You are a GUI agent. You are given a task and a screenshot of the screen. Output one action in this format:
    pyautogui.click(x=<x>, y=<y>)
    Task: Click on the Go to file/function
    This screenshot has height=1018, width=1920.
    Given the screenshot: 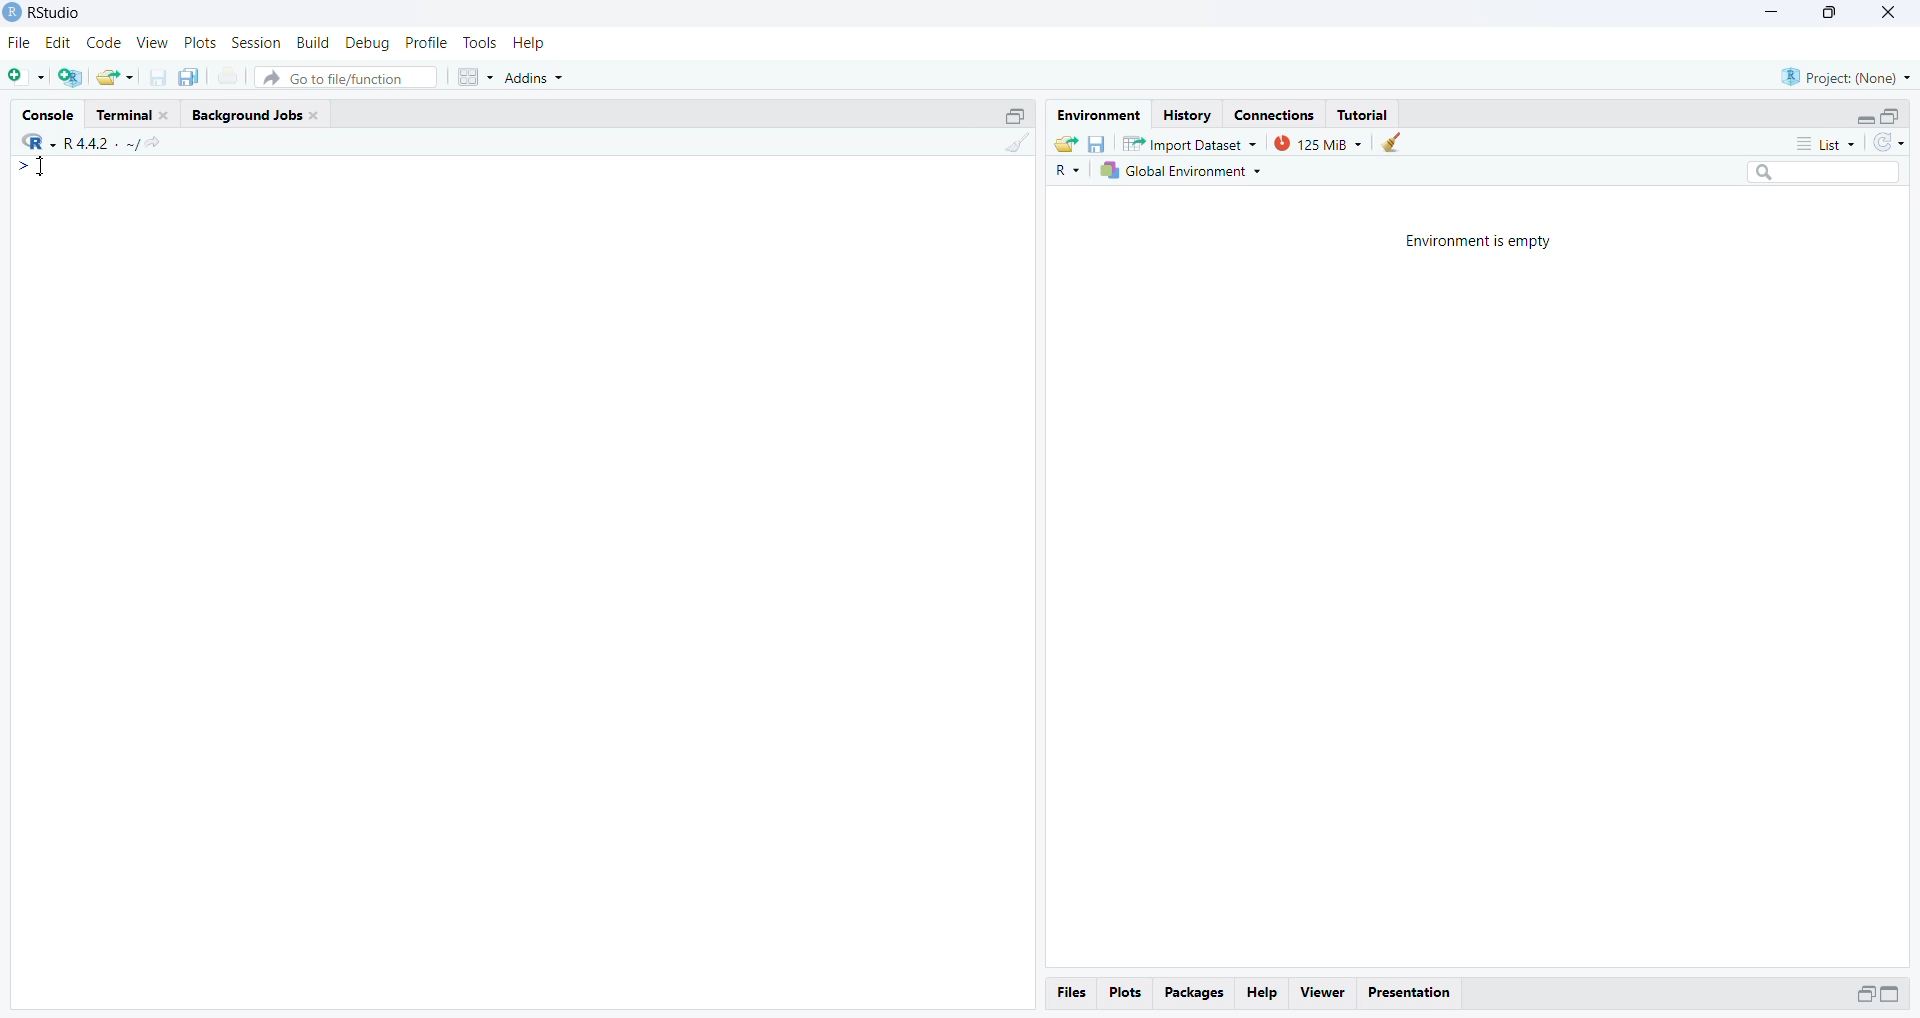 What is the action you would take?
    pyautogui.click(x=344, y=78)
    